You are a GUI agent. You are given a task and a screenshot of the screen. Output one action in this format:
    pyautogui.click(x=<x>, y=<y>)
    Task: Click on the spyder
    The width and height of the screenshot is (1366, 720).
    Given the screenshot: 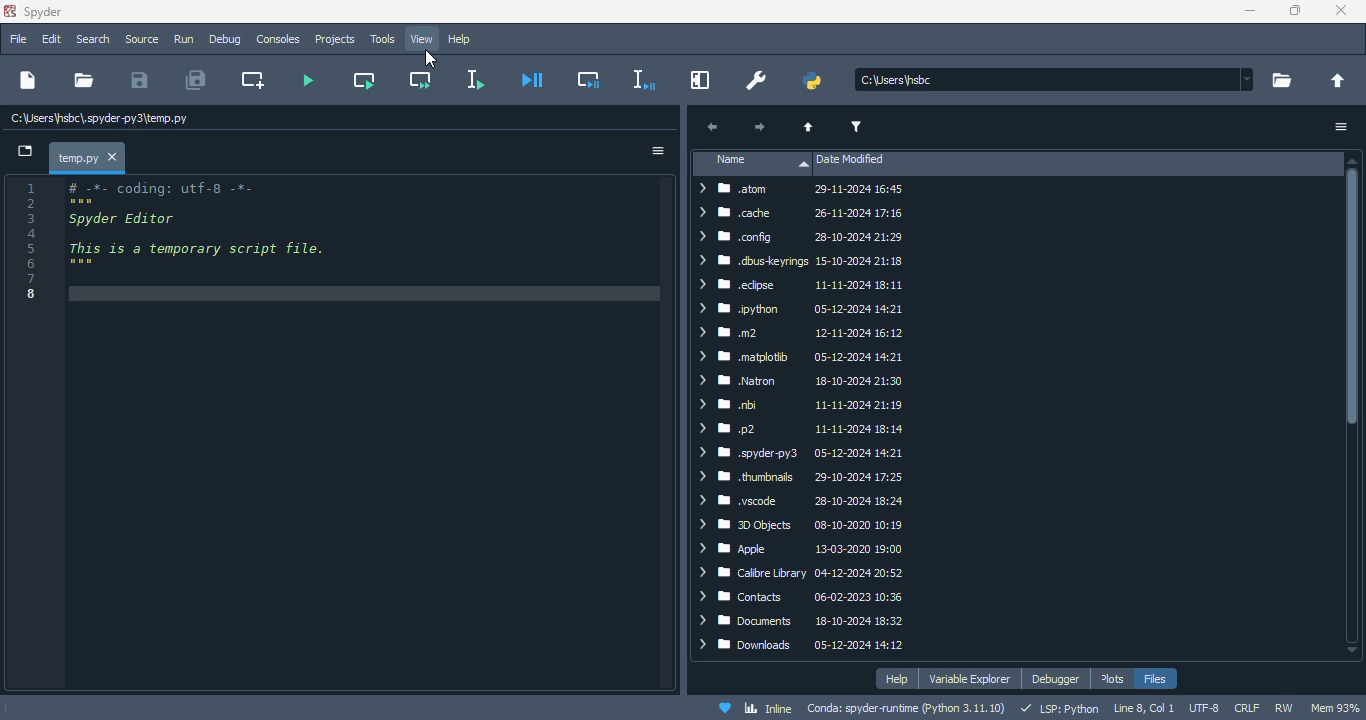 What is the action you would take?
    pyautogui.click(x=43, y=12)
    